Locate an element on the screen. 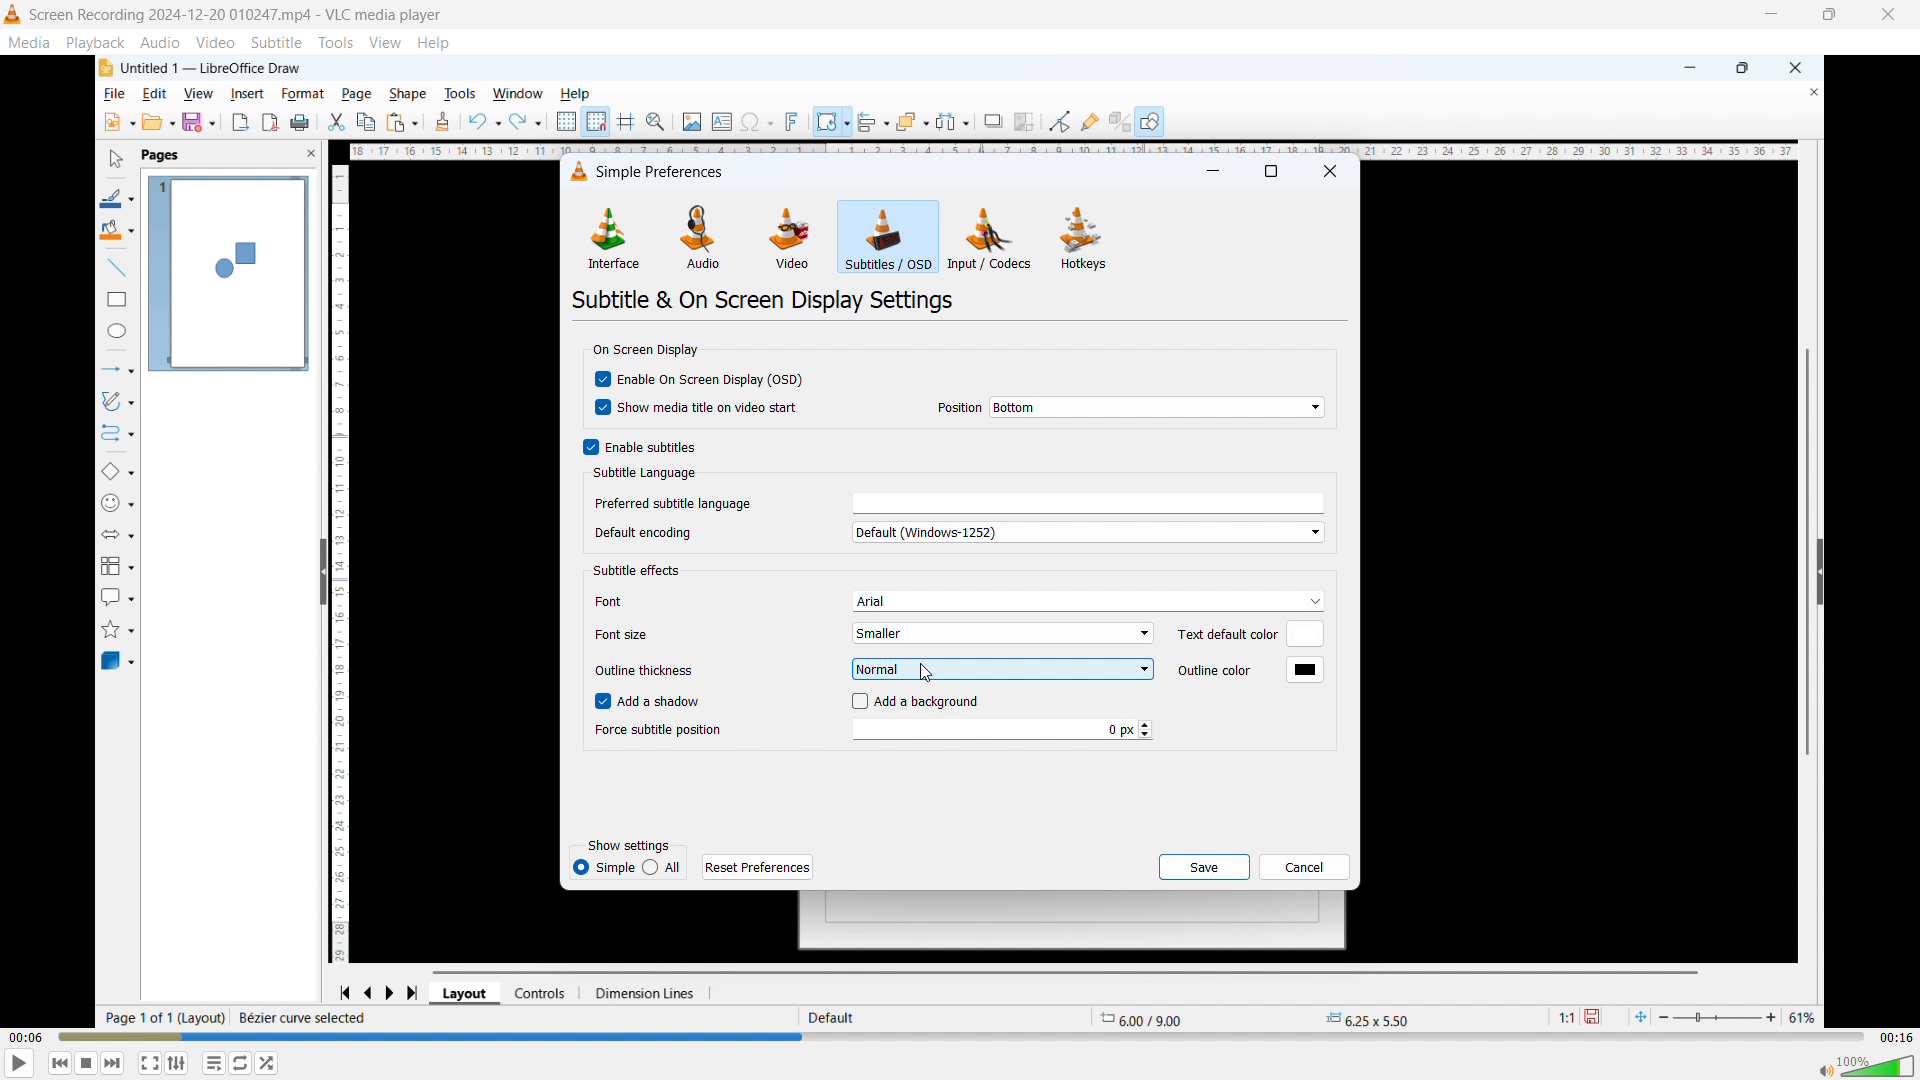 The width and height of the screenshot is (1920, 1080). Subtitle and on screen display settings  is located at coordinates (763, 301).